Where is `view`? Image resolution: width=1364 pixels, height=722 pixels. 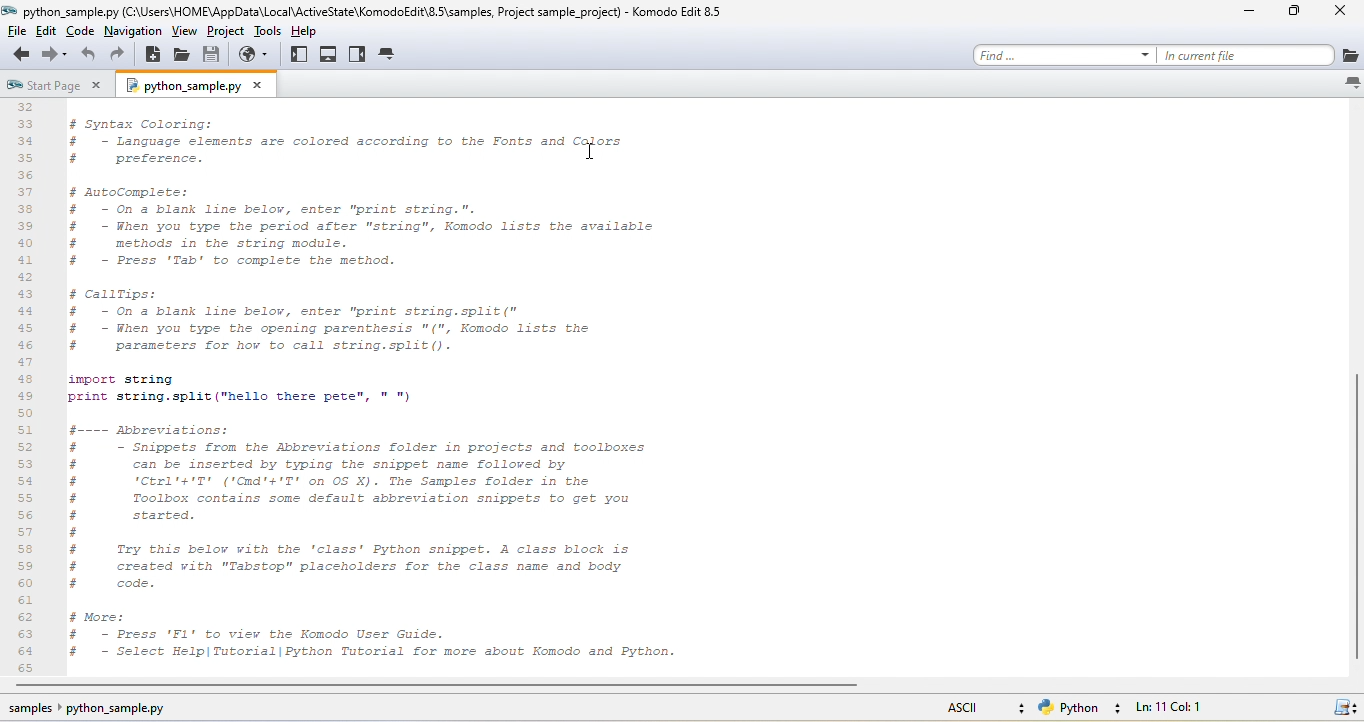
view is located at coordinates (184, 34).